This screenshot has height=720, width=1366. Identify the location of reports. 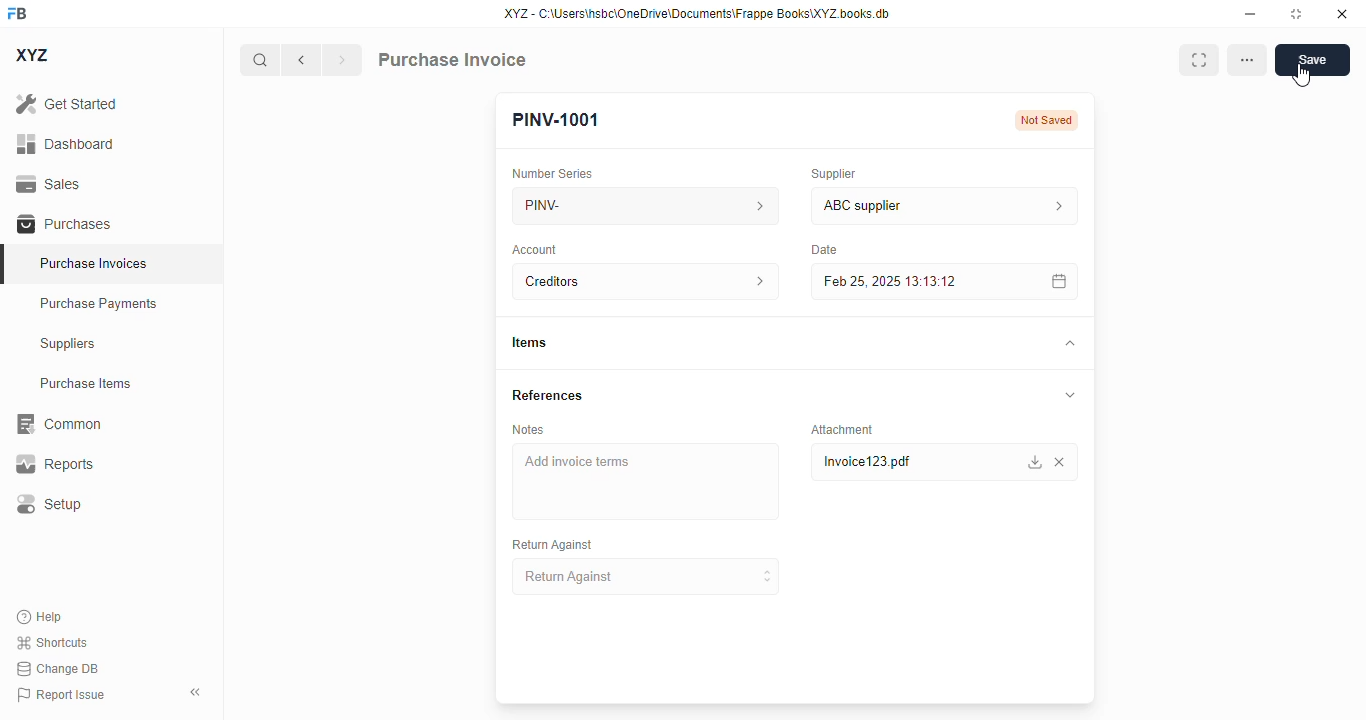
(55, 464).